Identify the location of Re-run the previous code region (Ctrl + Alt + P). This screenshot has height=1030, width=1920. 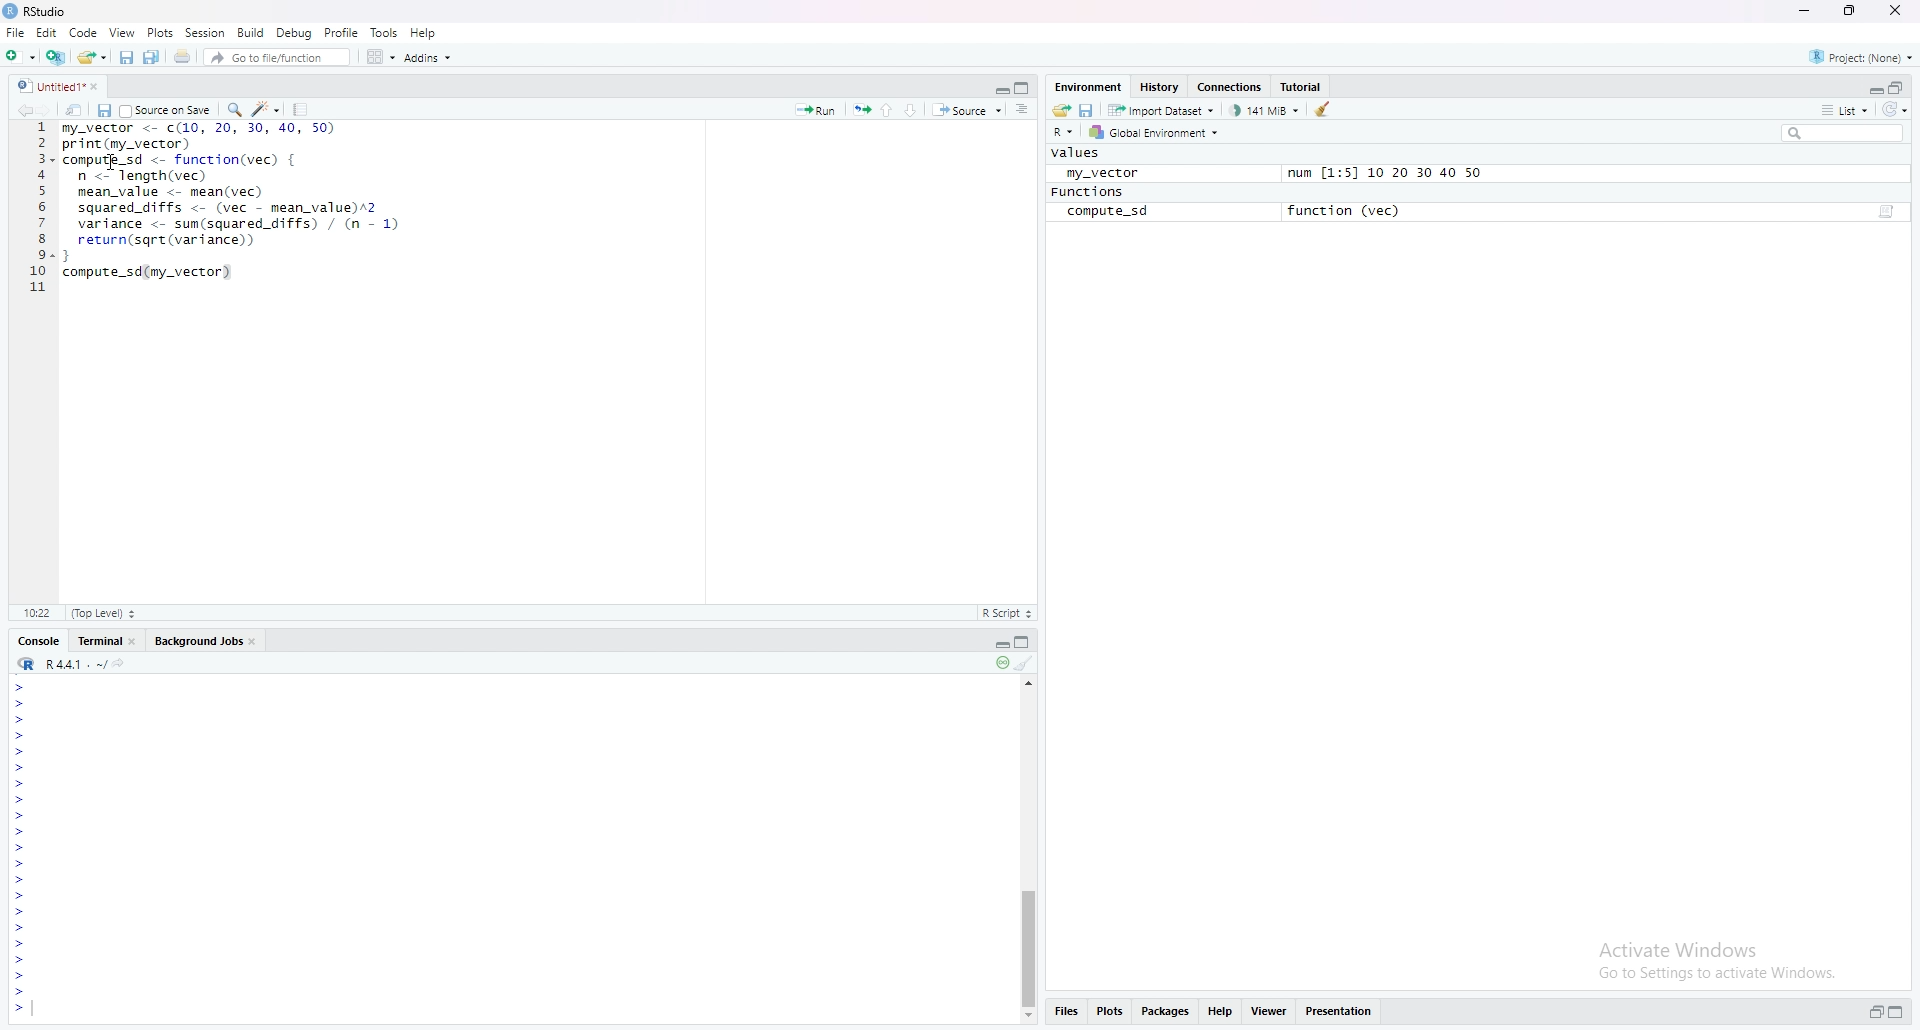
(860, 110).